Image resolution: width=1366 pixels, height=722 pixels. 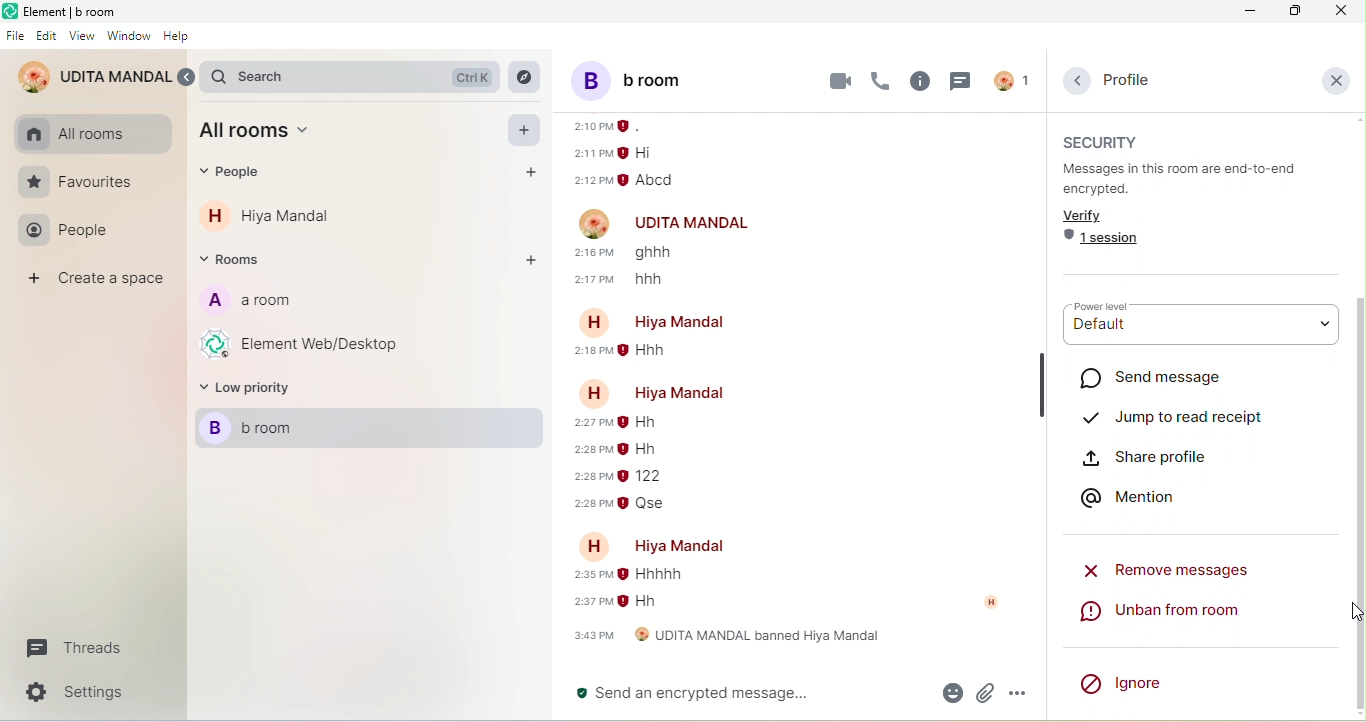 I want to click on option, so click(x=1020, y=693).